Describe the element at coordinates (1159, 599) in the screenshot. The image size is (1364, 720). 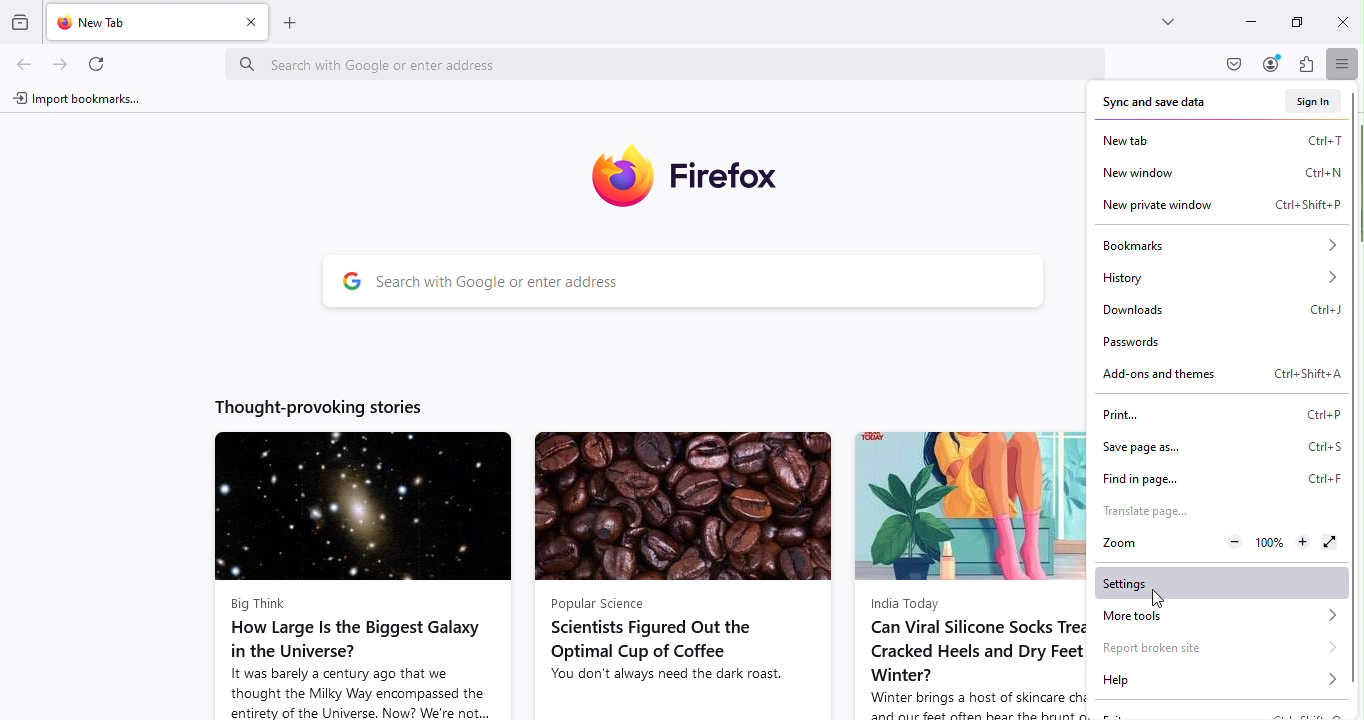
I see `cursor` at that location.